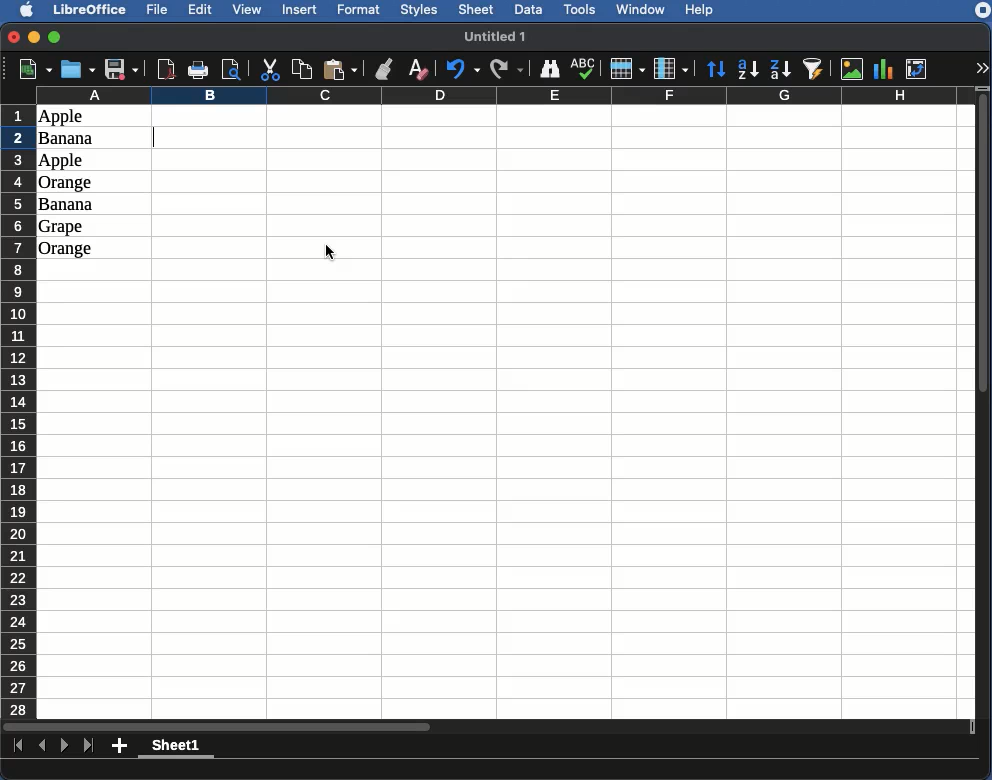 The height and width of the screenshot is (780, 992). Describe the element at coordinates (270, 69) in the screenshot. I see `Cut` at that location.